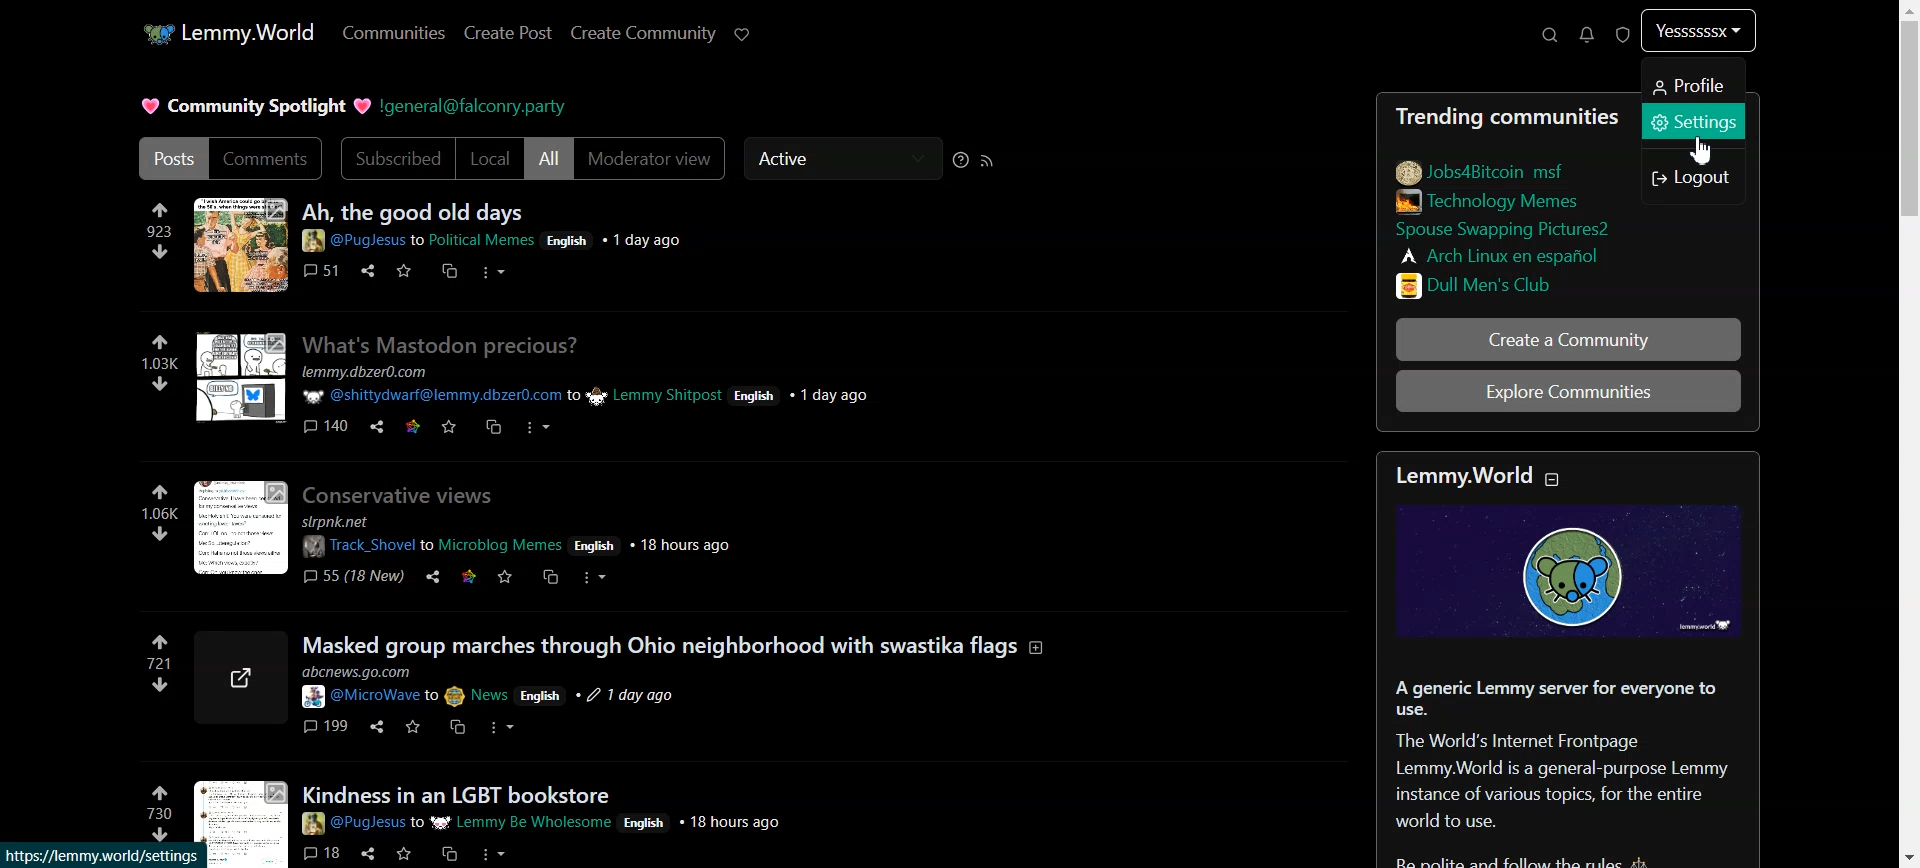 The width and height of the screenshot is (1920, 868). I want to click on image, so click(1573, 578).